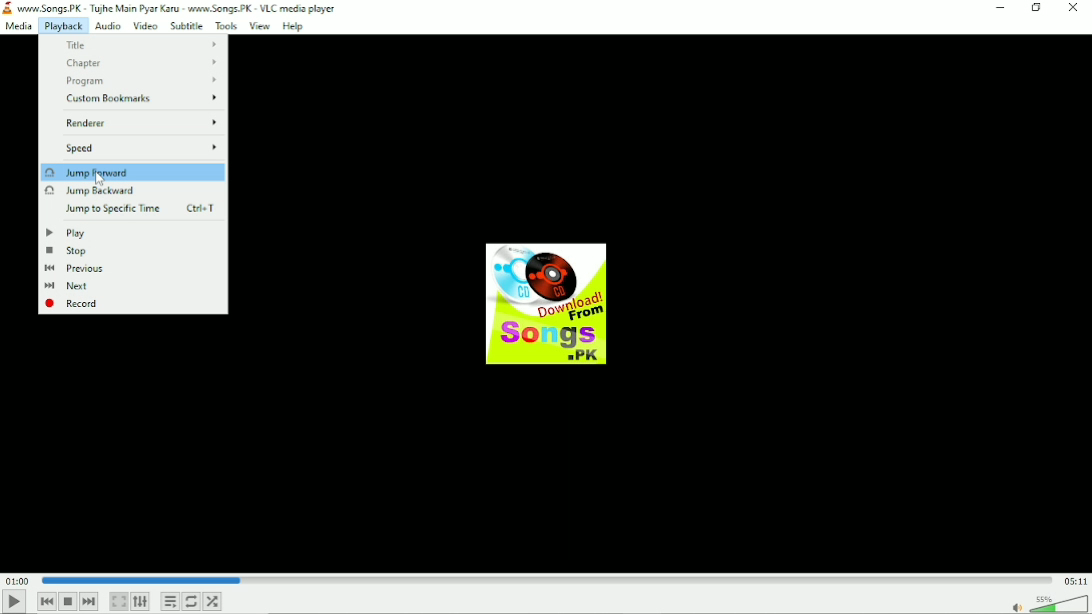 The image size is (1092, 614). What do you see at coordinates (8, 9) in the screenshot?
I see `logo` at bounding box center [8, 9].